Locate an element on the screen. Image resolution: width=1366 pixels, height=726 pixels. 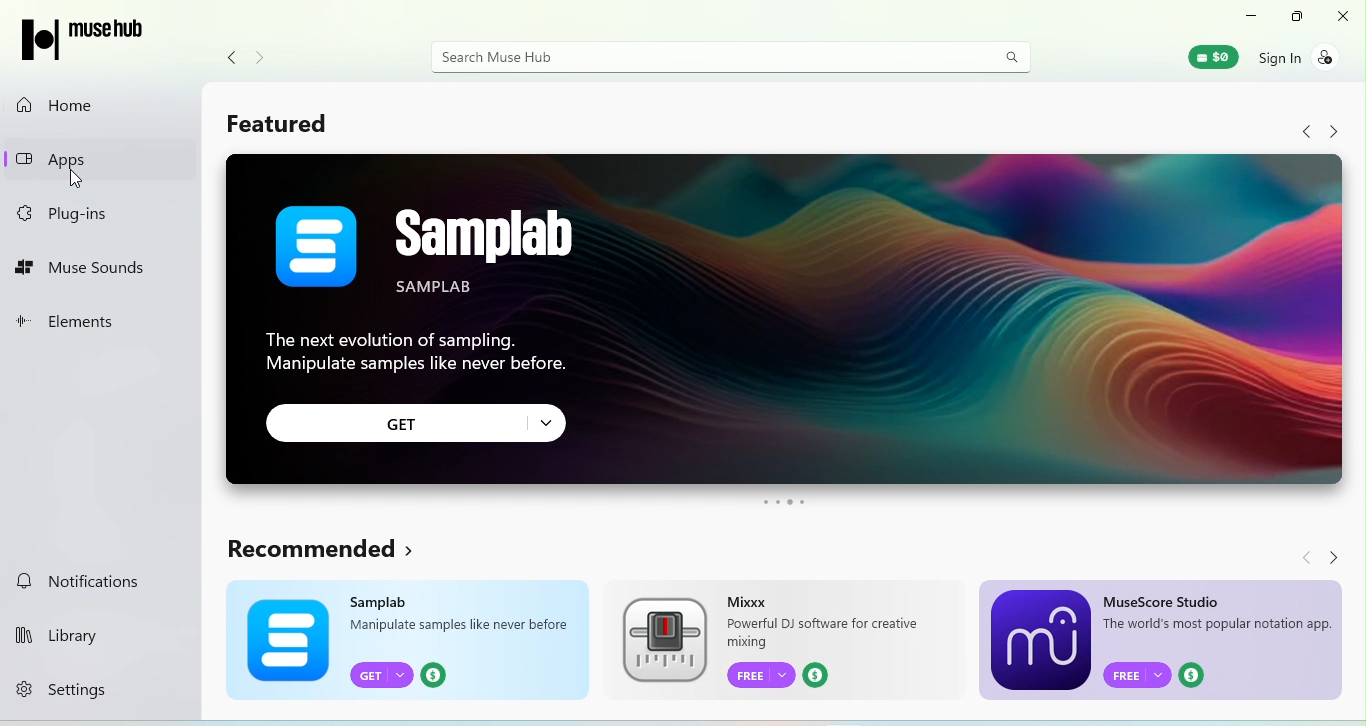
Navigate back is located at coordinates (1299, 556).